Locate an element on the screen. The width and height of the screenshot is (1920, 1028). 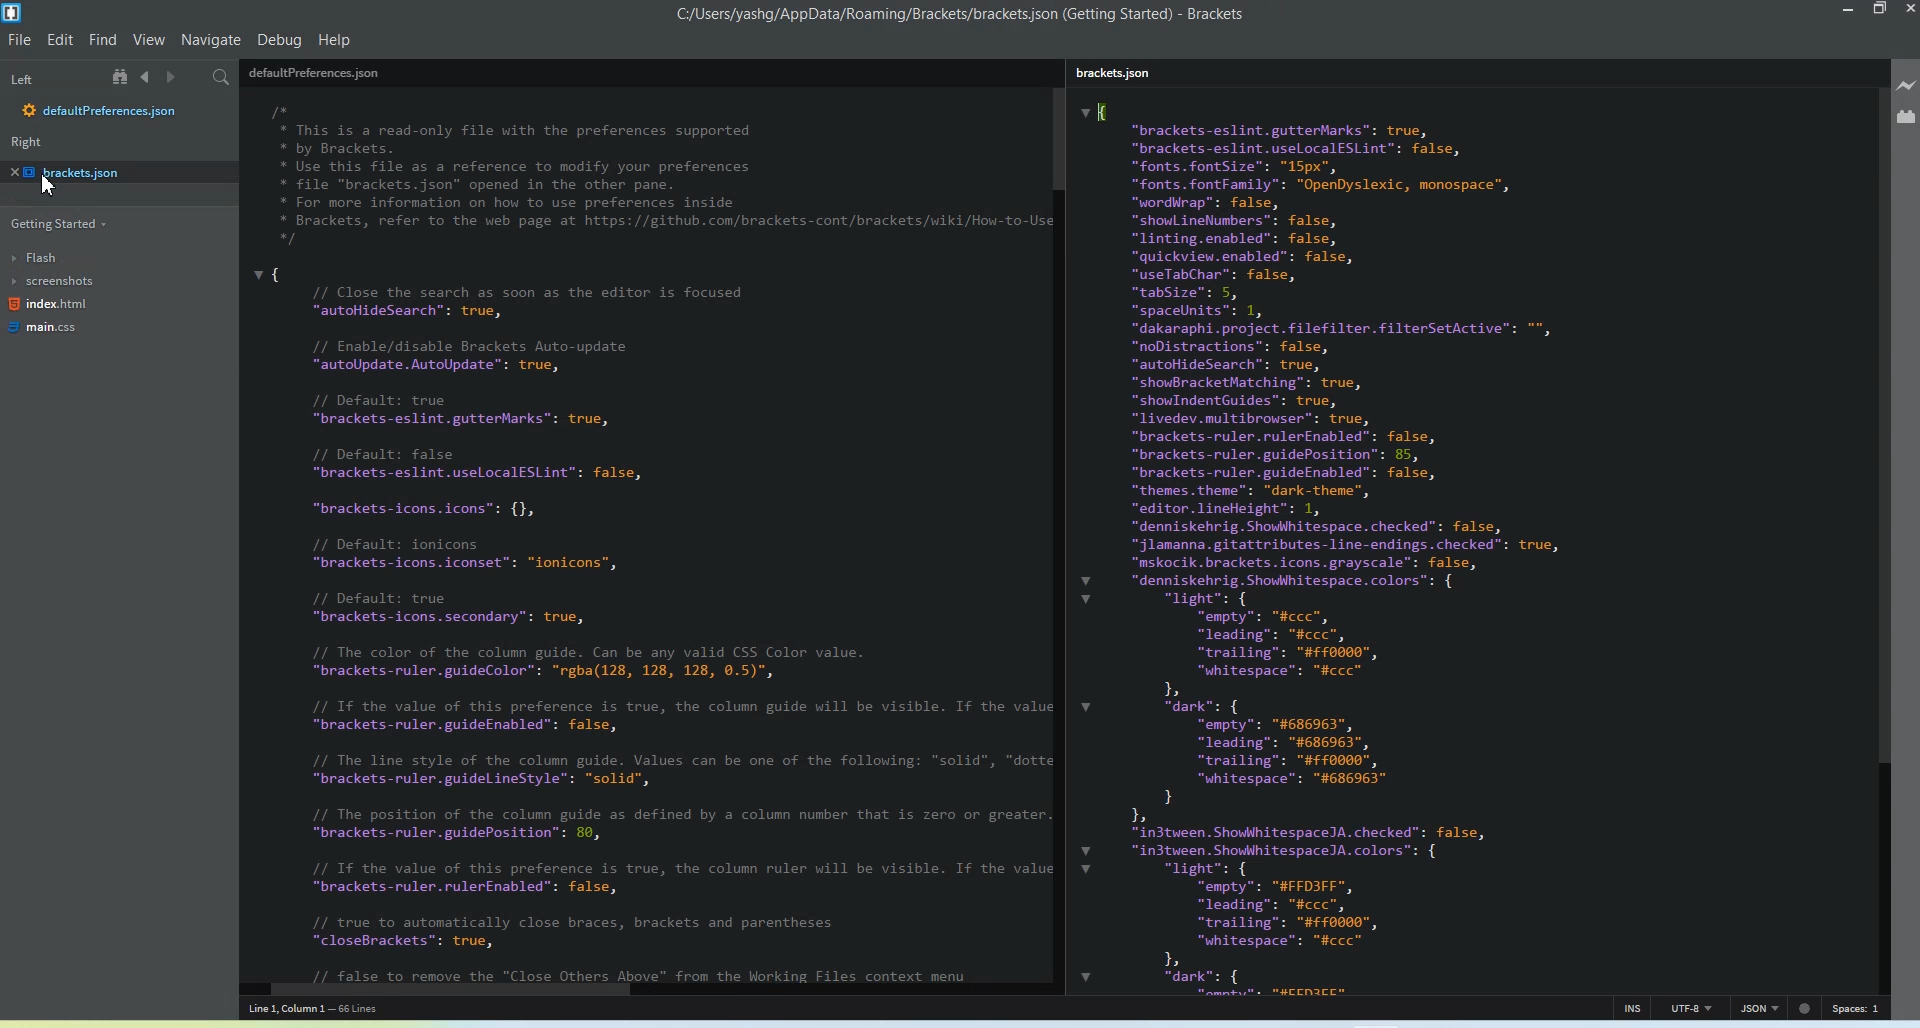
Find is located at coordinates (104, 40).